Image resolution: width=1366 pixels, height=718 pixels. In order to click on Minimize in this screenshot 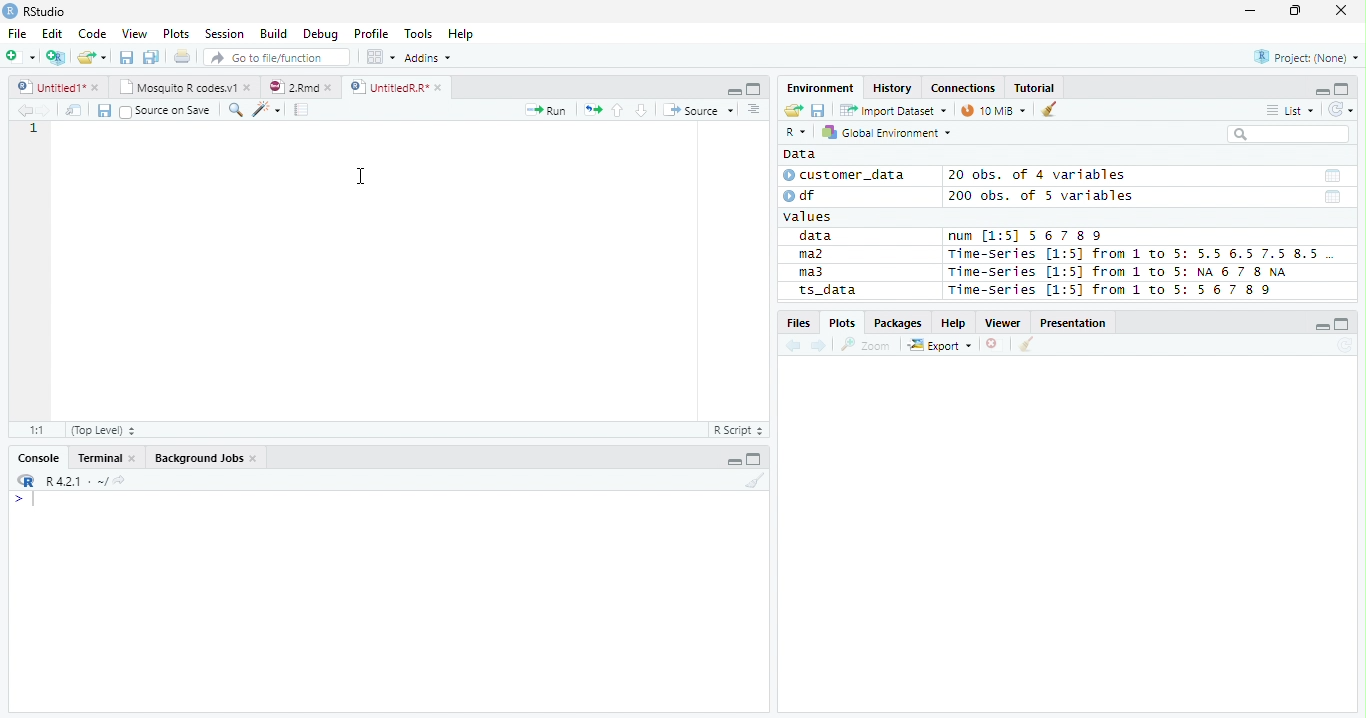, I will do `click(735, 459)`.